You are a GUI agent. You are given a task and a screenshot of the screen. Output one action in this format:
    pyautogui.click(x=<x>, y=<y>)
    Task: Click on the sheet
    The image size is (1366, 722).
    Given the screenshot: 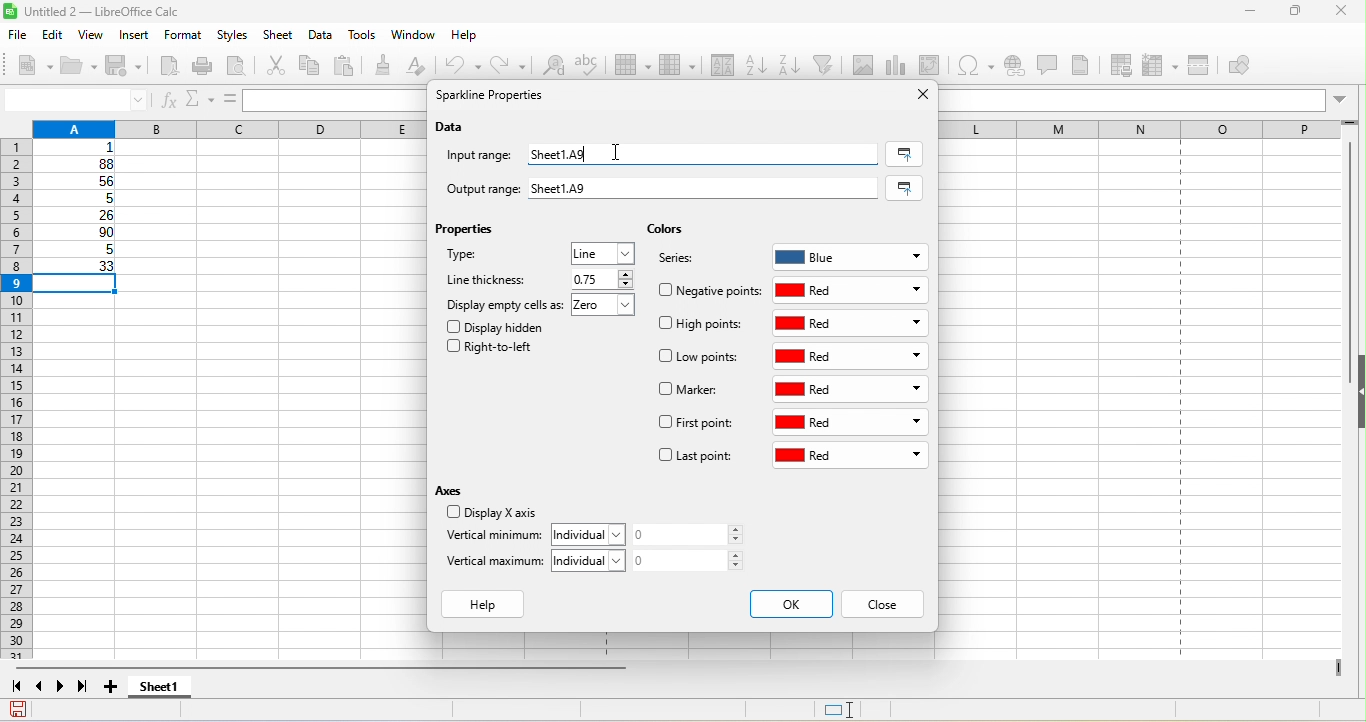 What is the action you would take?
    pyautogui.click(x=280, y=36)
    